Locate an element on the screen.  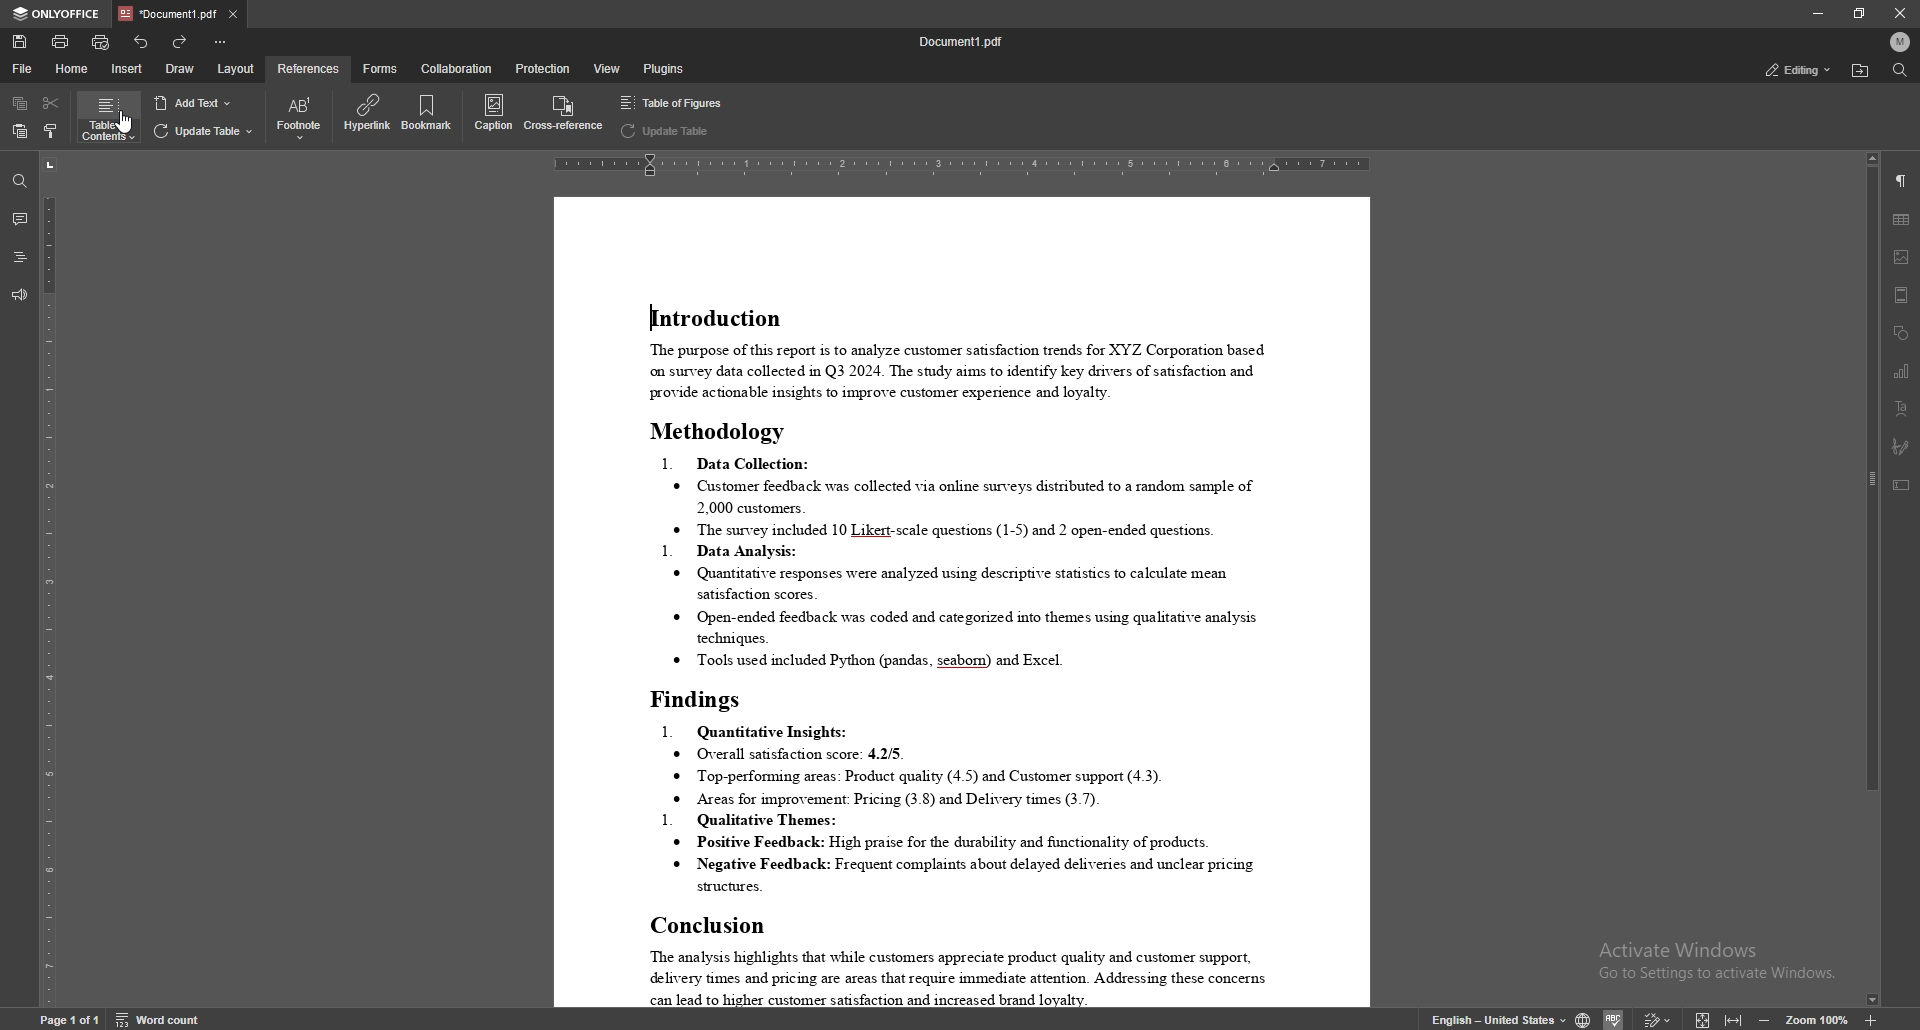
expand is located at coordinates (1723, 1015).